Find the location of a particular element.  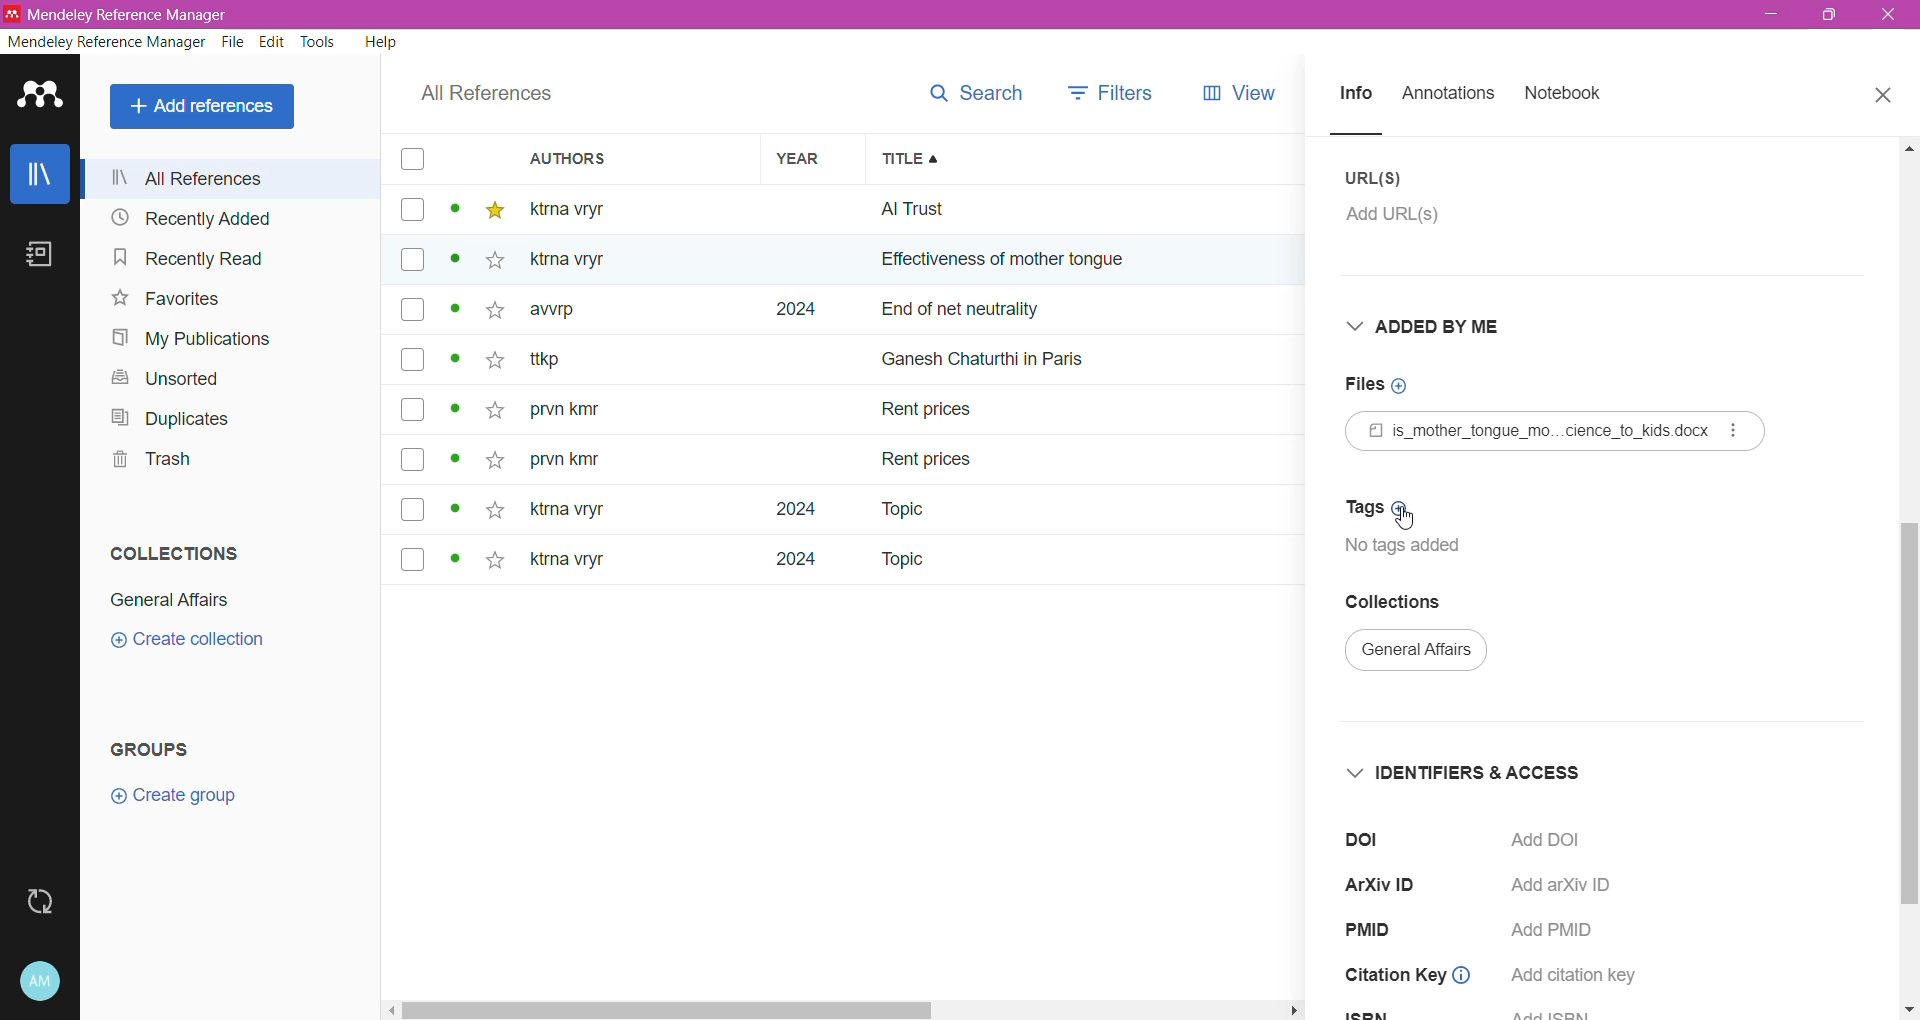

Click to add URL(s) is located at coordinates (1406, 220).